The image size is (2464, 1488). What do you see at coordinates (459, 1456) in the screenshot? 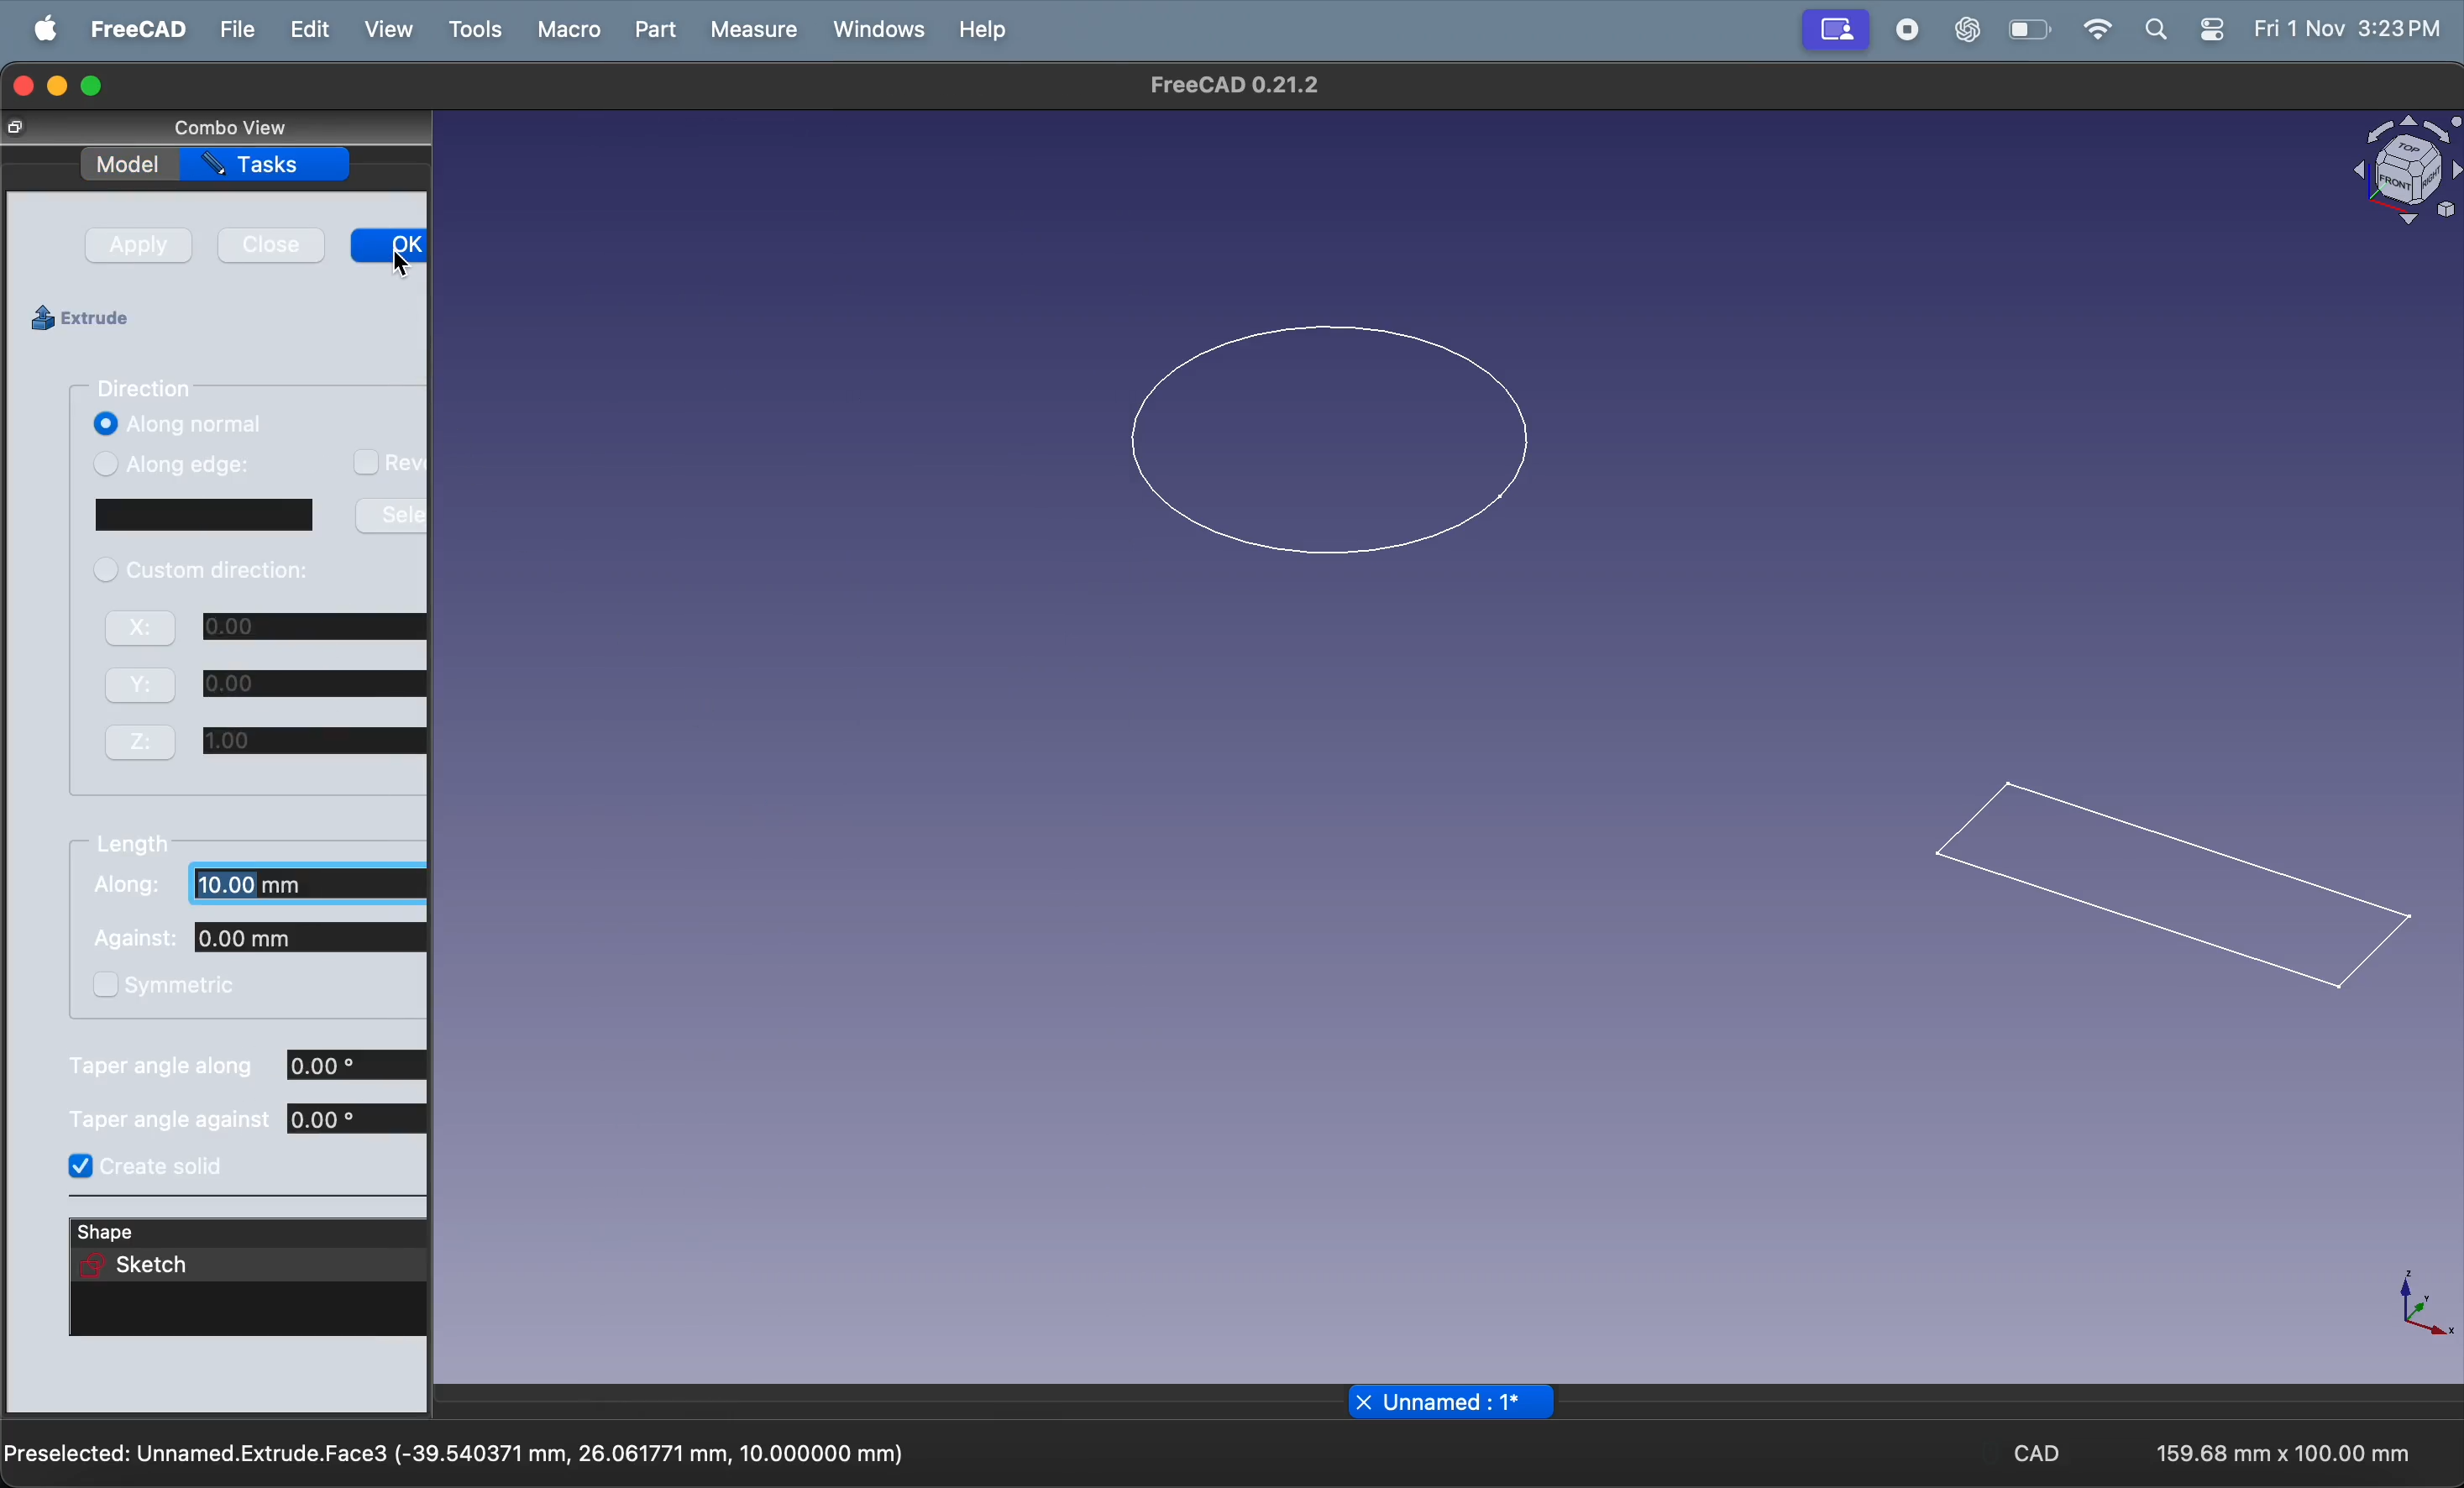
I see `Preselected: Unnamed.Extrude.Face3 (-39.540371 mm, 26.061771 mm, 10.000000 mm)` at bounding box center [459, 1456].